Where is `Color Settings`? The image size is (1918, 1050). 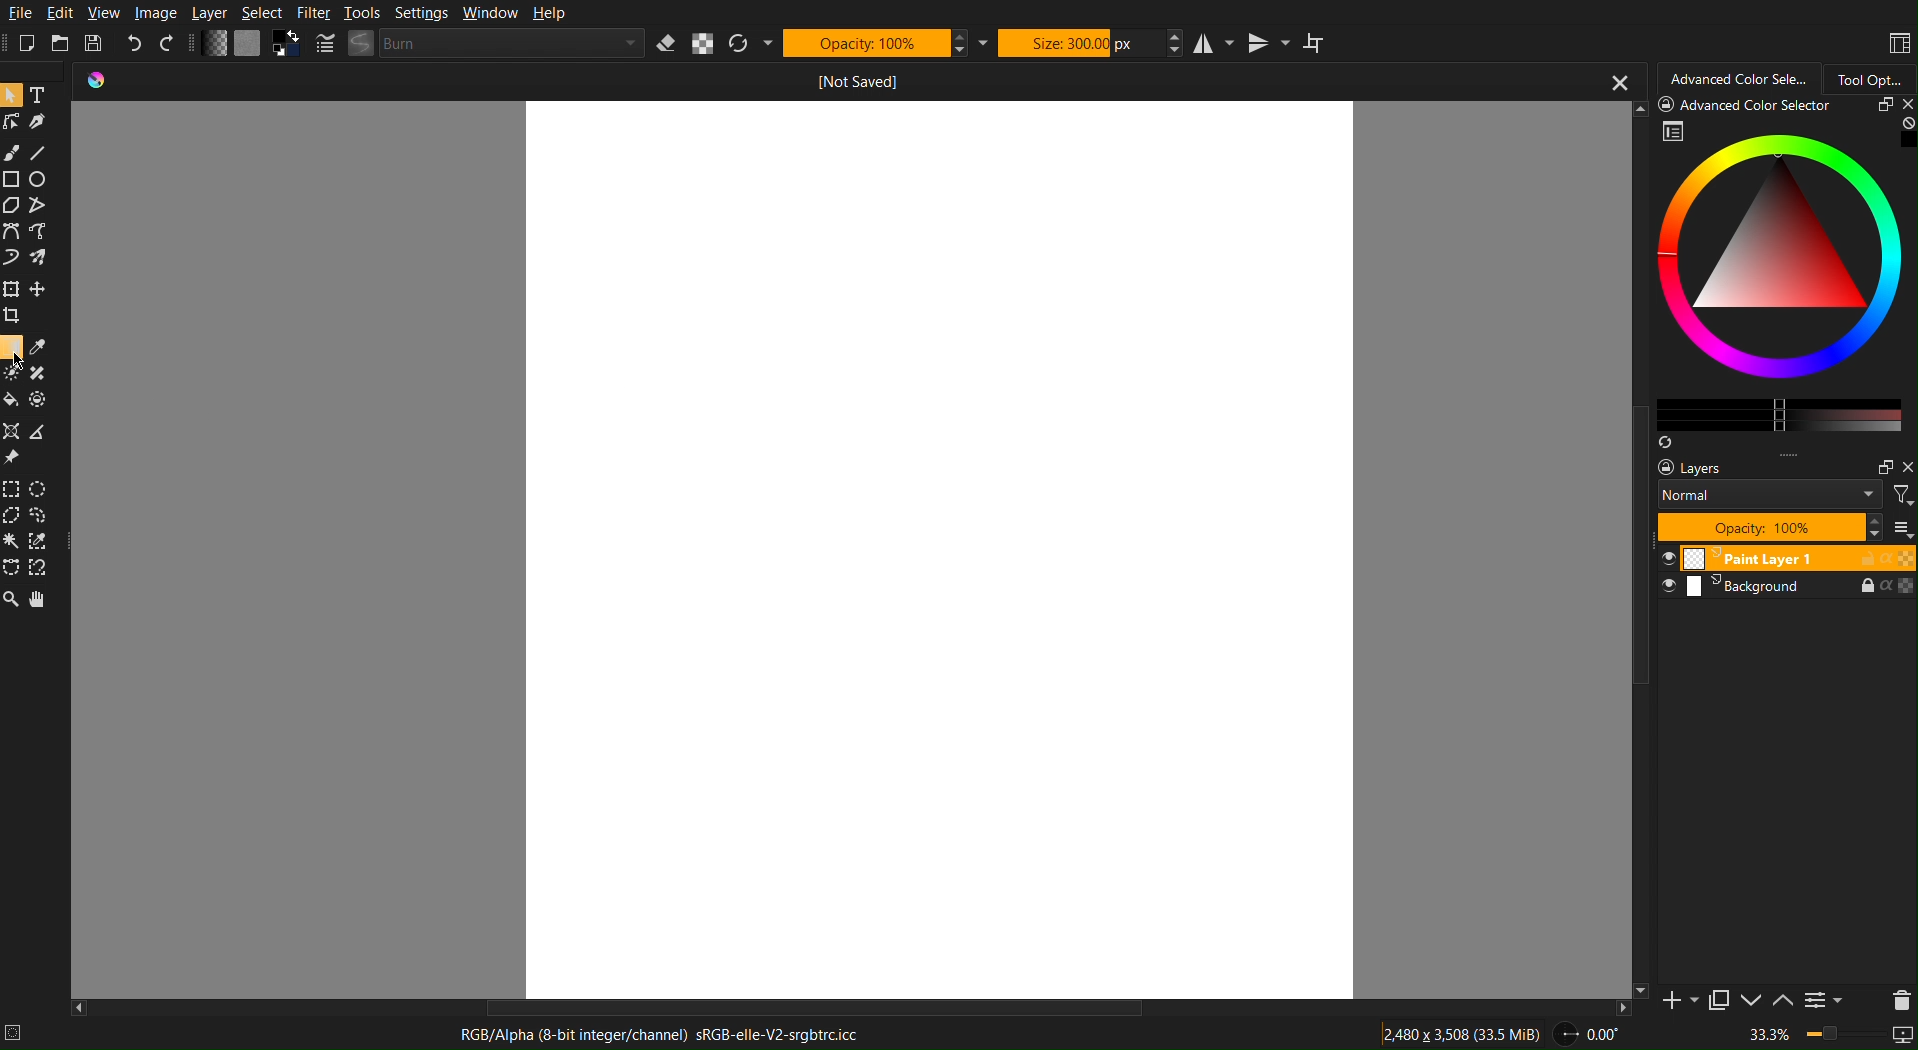
Color Settings is located at coordinates (248, 46).